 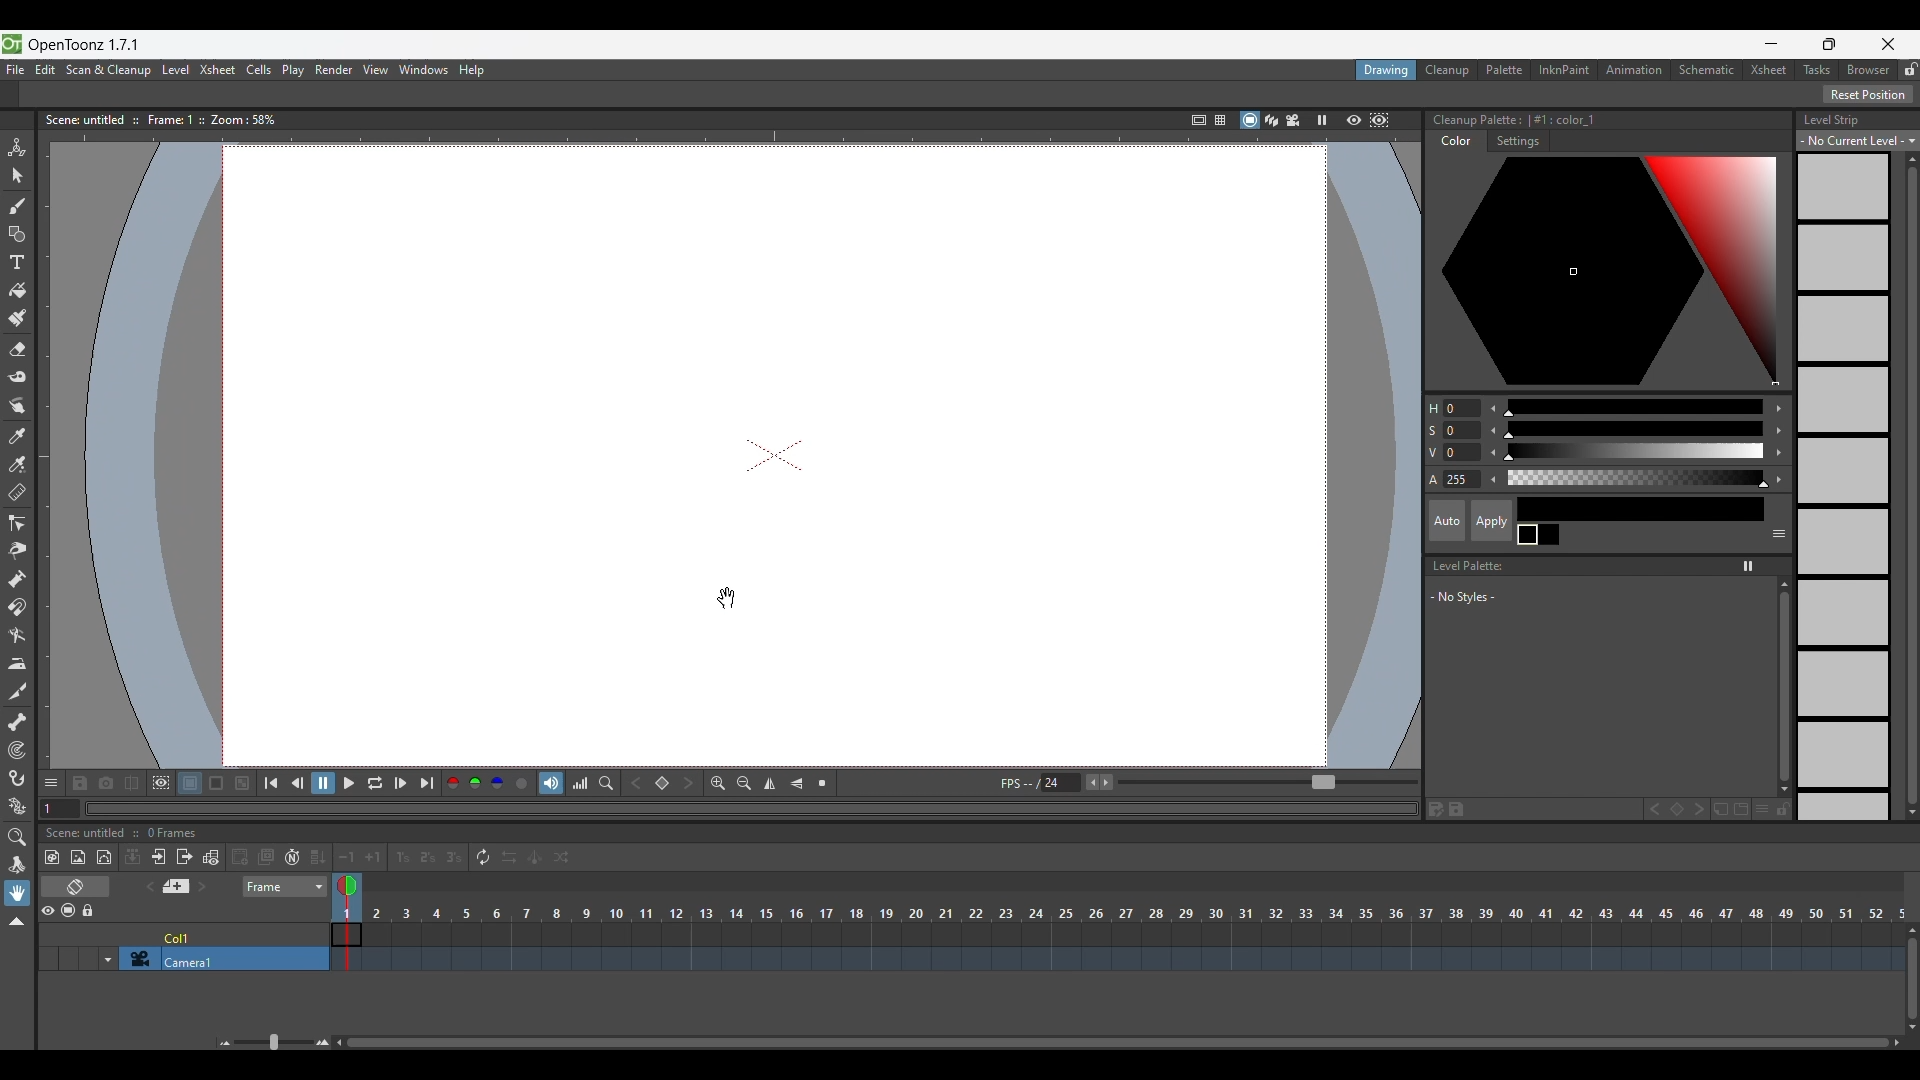 What do you see at coordinates (428, 783) in the screenshot?
I see `Last frame` at bounding box center [428, 783].